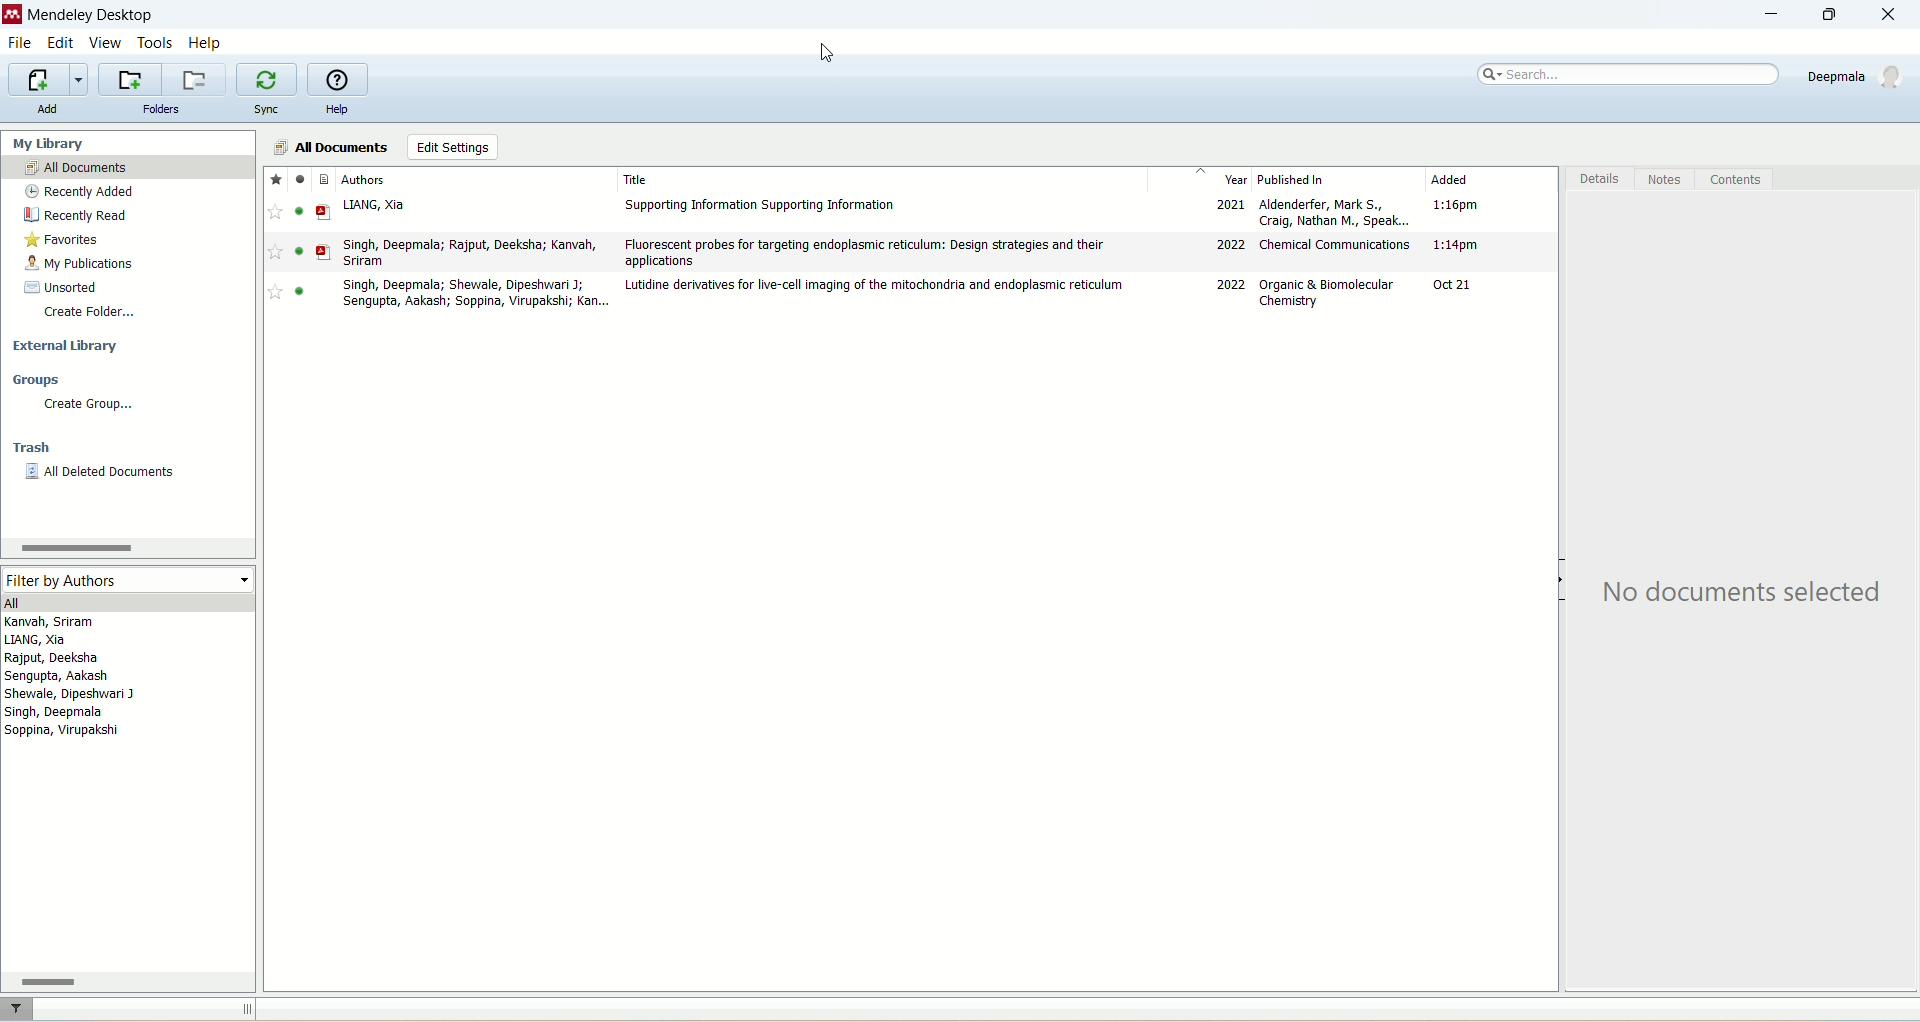  I want to click on add, so click(45, 108).